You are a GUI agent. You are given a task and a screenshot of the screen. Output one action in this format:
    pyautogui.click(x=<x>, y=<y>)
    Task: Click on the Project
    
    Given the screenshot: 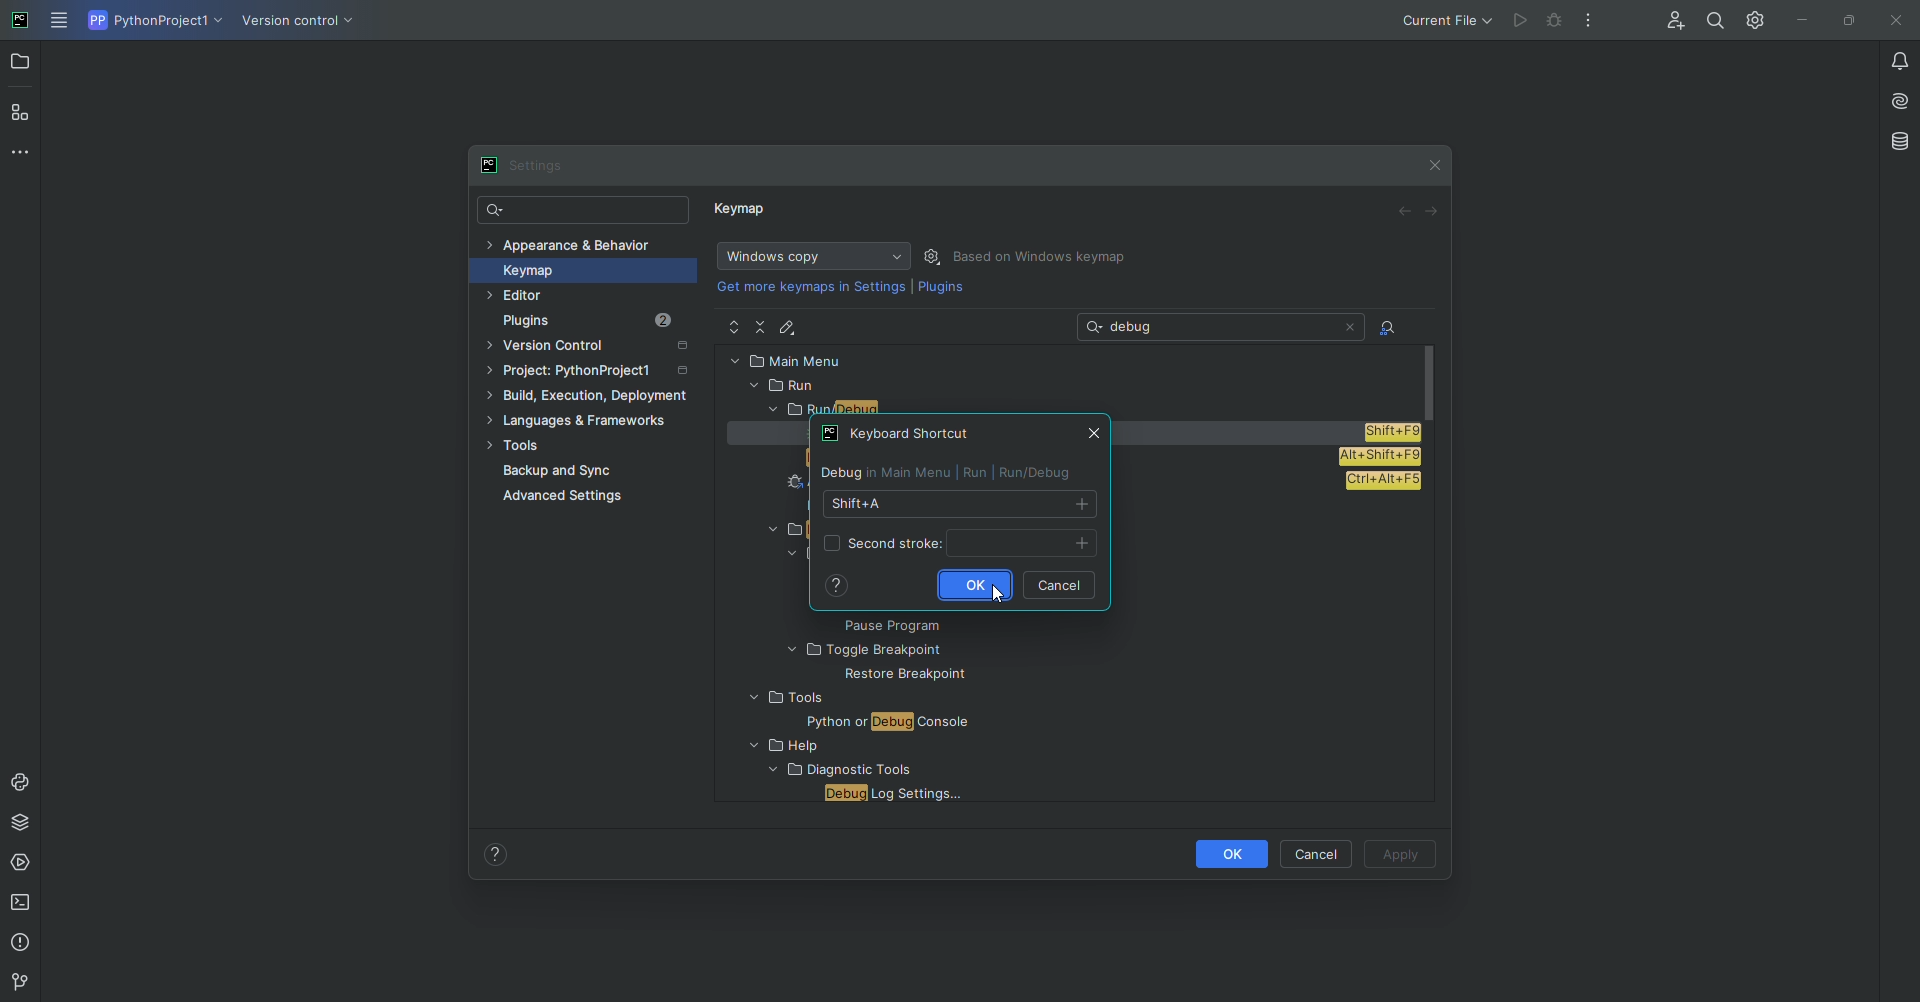 What is the action you would take?
    pyautogui.click(x=22, y=64)
    